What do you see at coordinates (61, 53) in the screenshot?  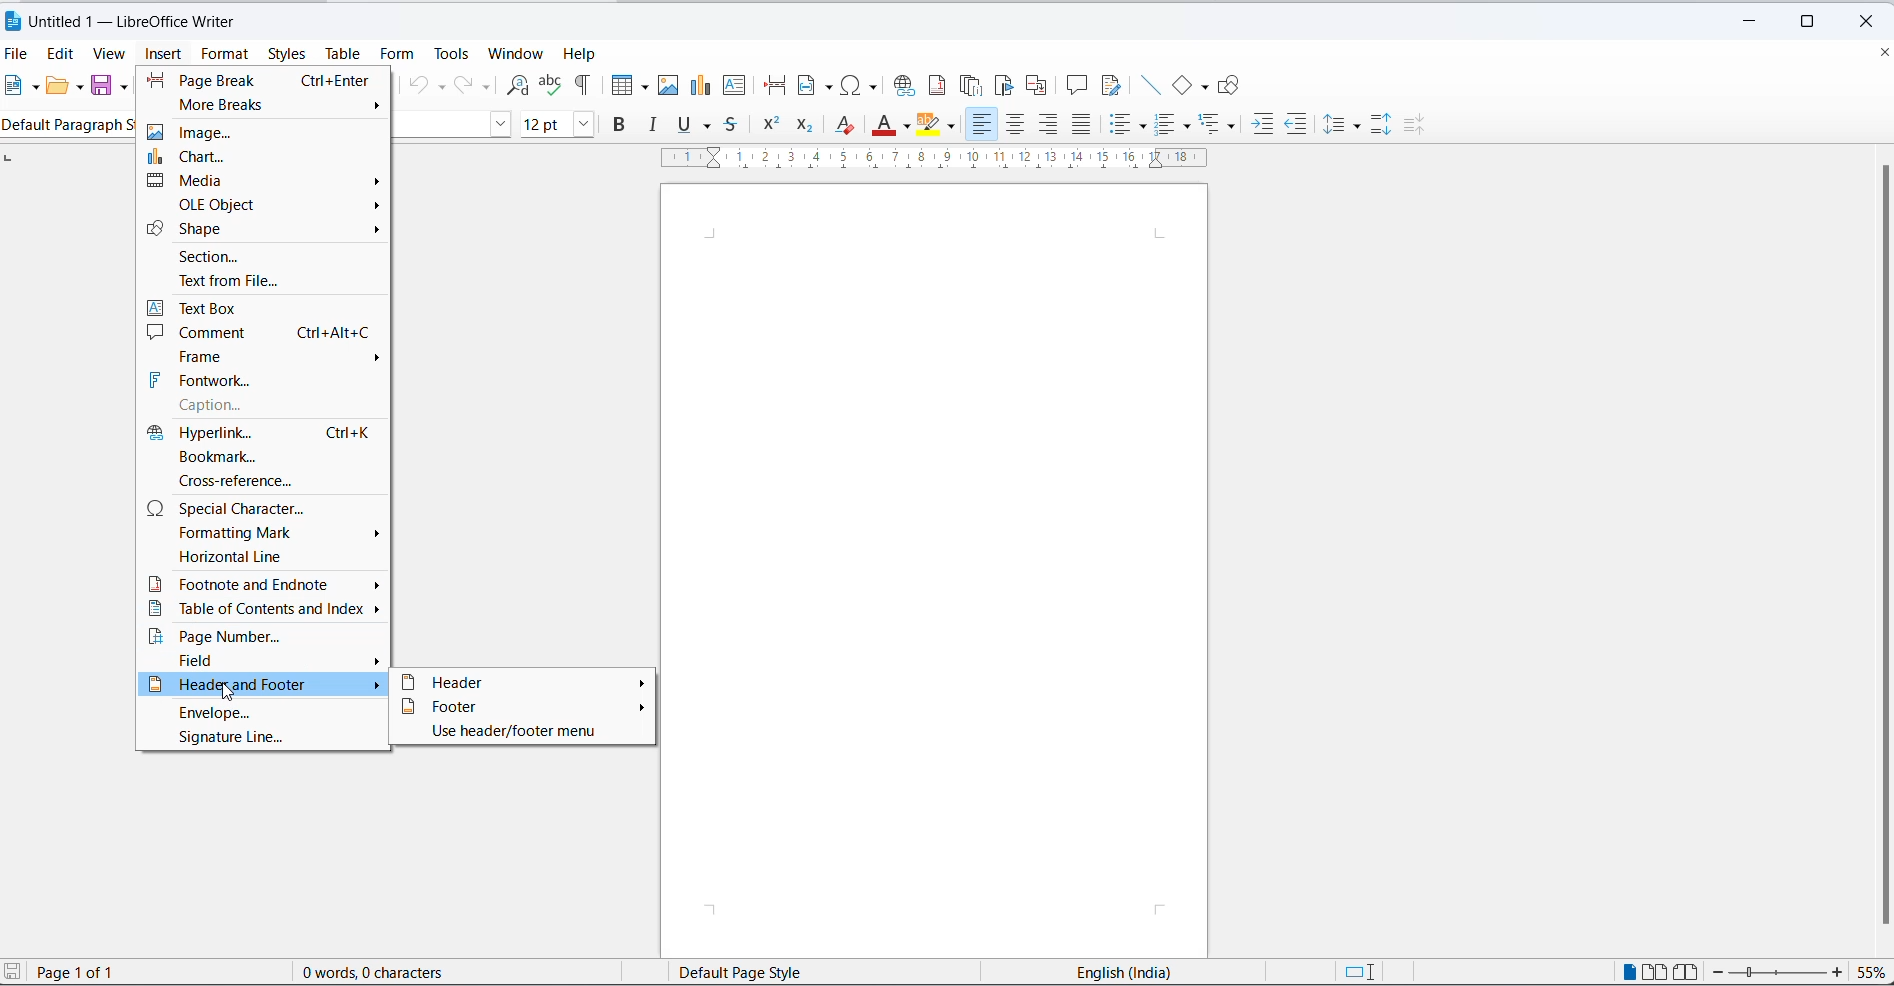 I see `edit` at bounding box center [61, 53].